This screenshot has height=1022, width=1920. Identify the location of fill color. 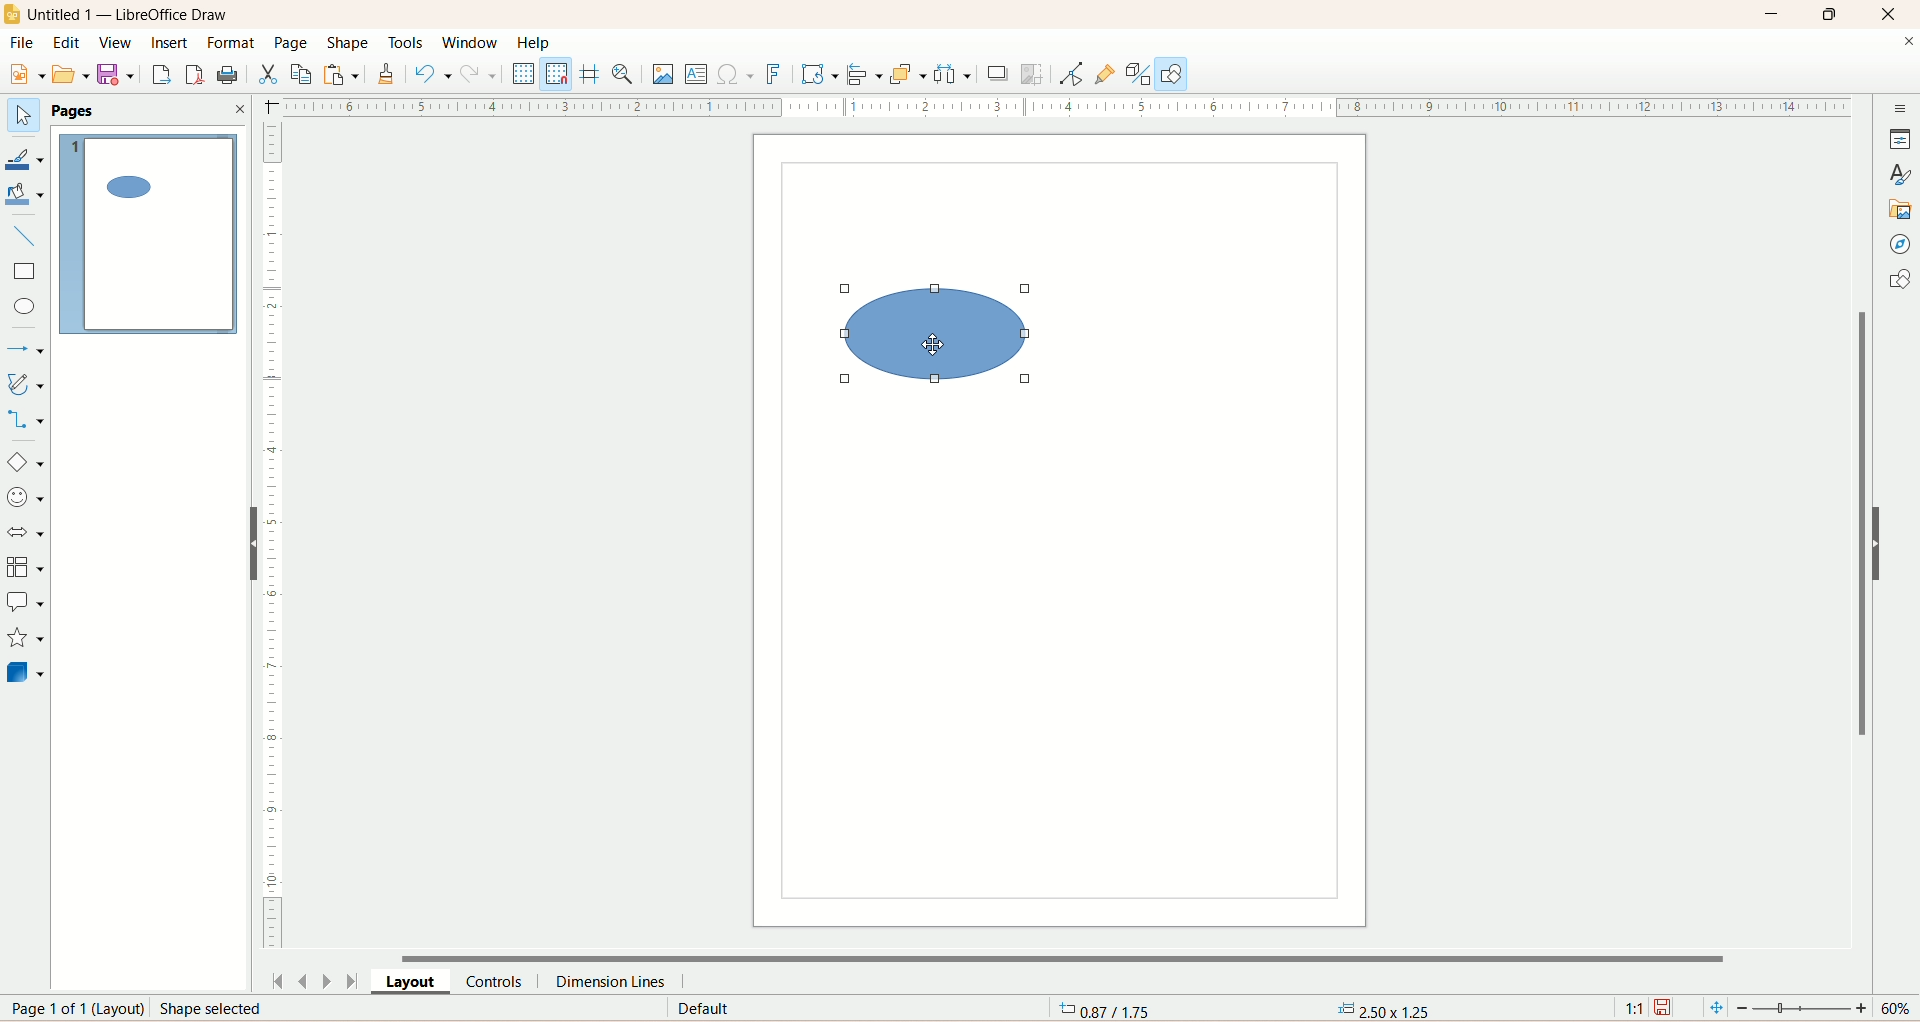
(26, 195).